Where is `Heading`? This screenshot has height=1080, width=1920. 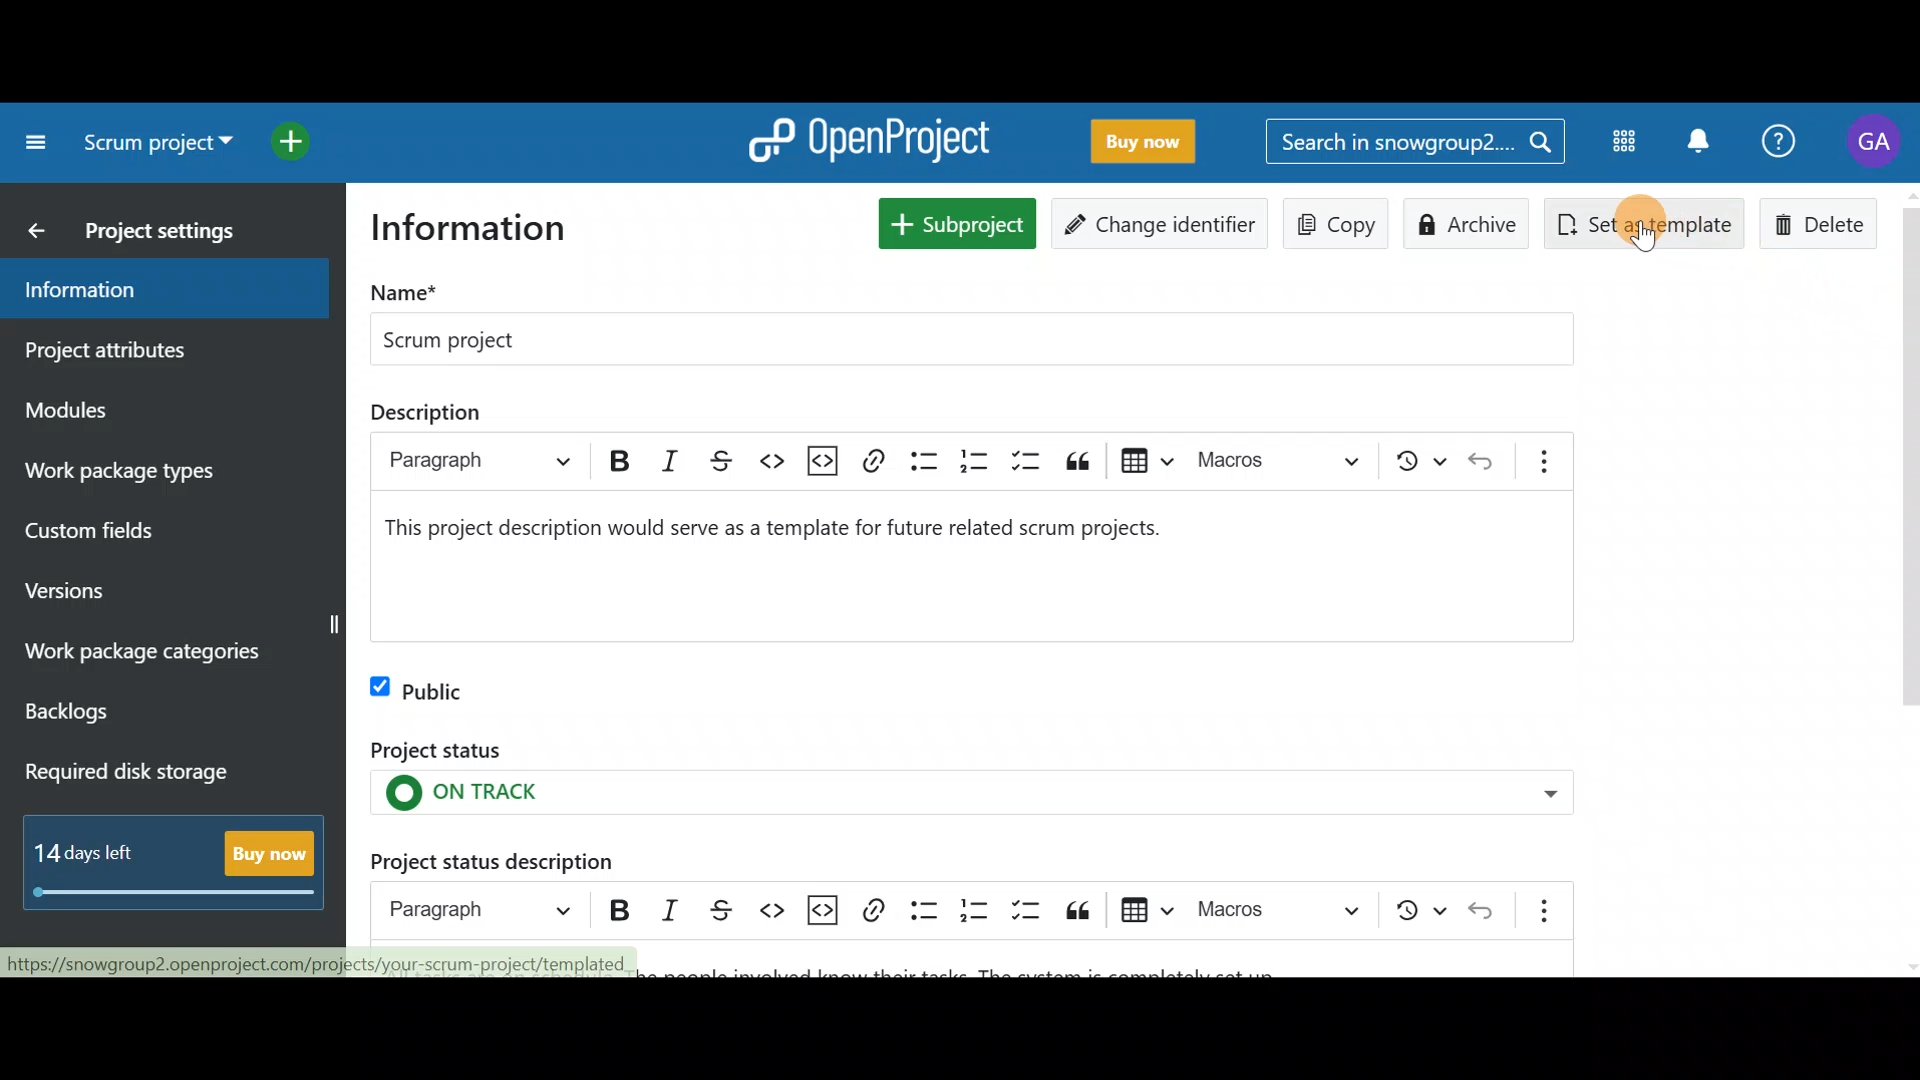 Heading is located at coordinates (479, 911).